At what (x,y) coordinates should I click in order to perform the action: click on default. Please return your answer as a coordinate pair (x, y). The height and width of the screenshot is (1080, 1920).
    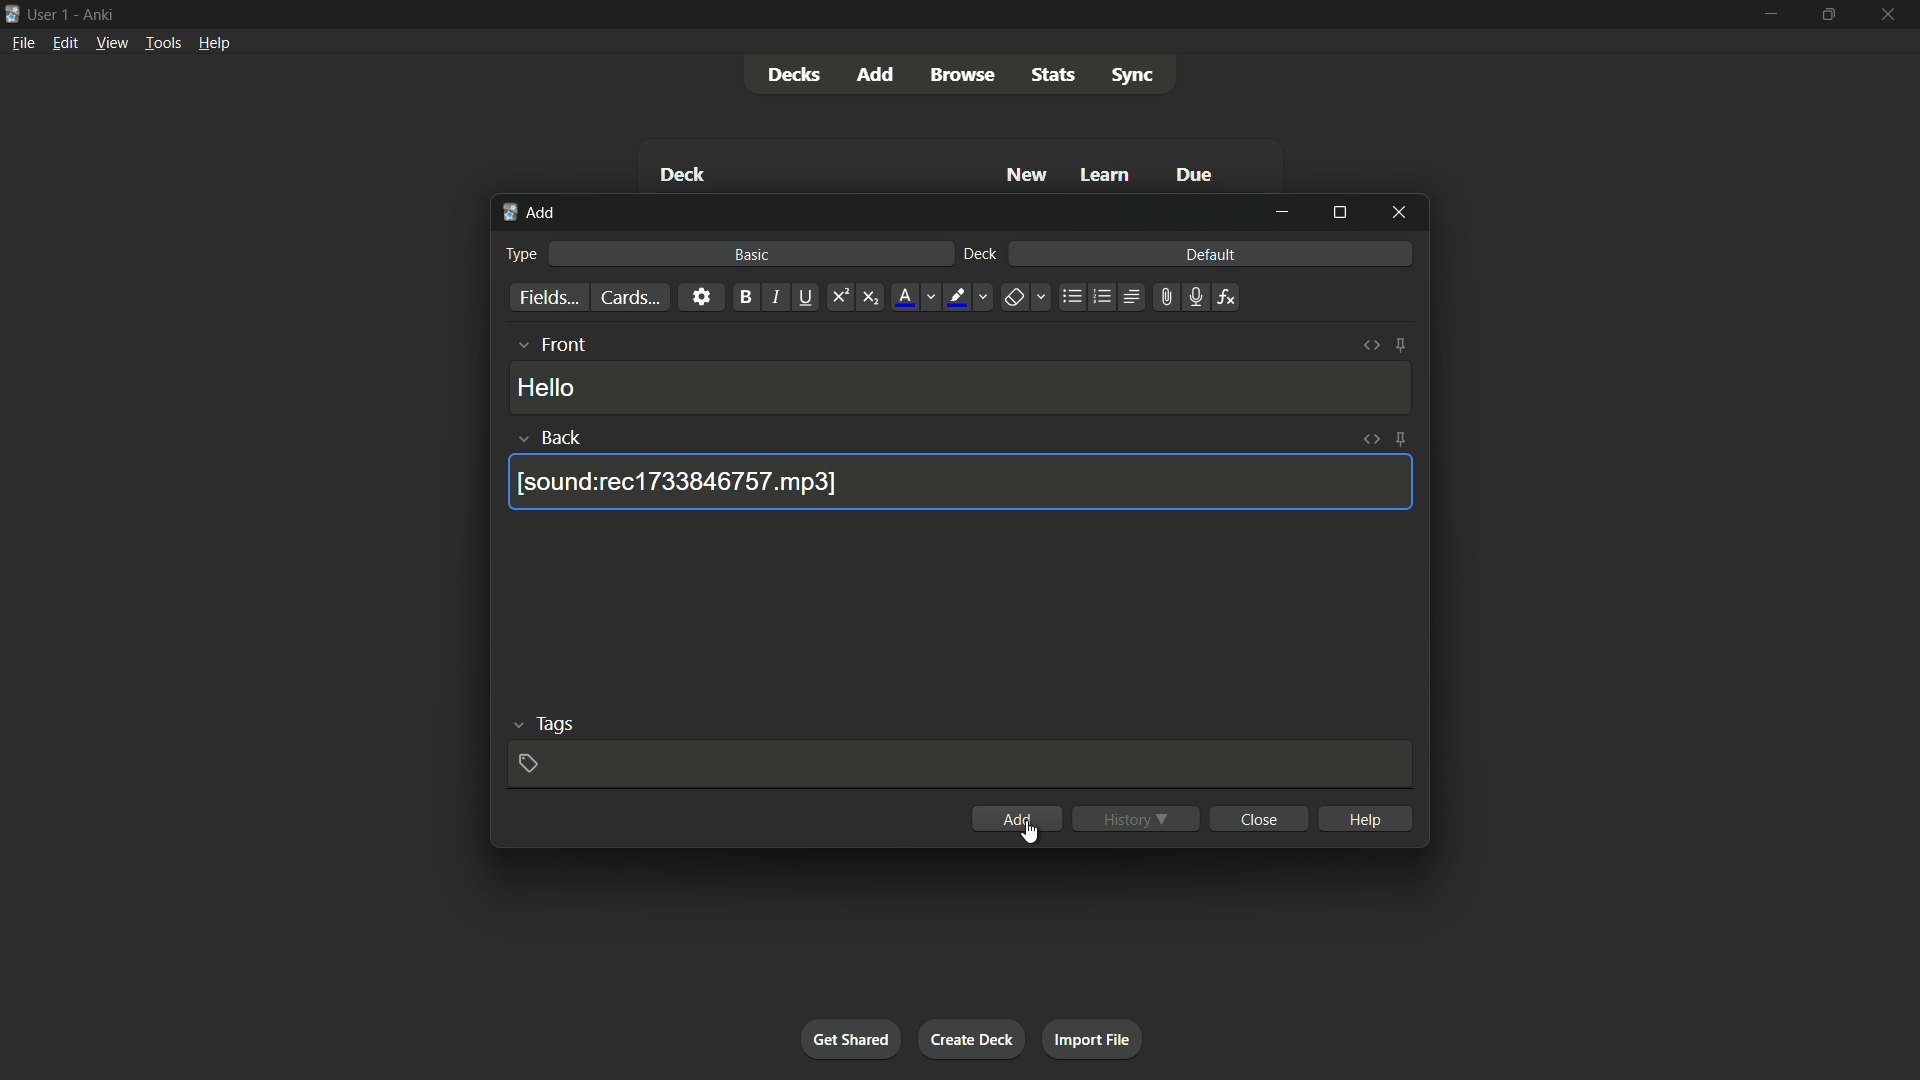
    Looking at the image, I should click on (1211, 253).